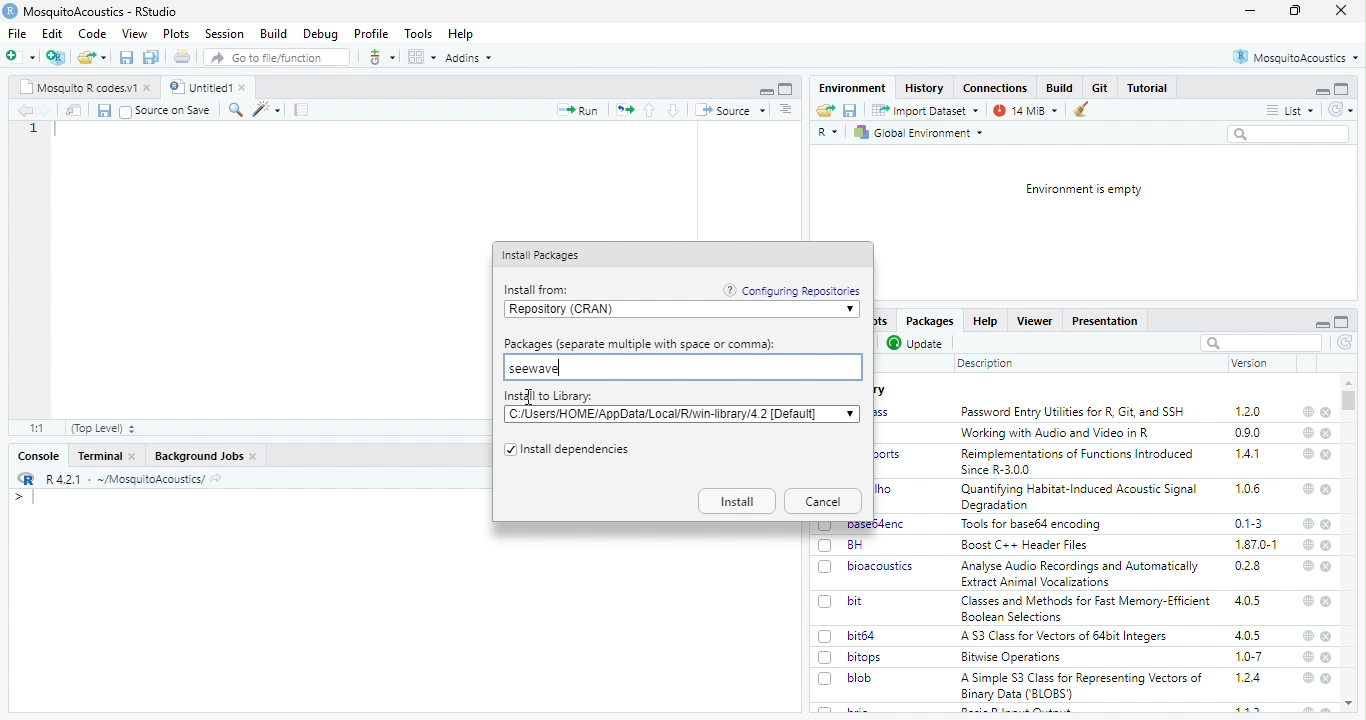  I want to click on Help, so click(985, 321).